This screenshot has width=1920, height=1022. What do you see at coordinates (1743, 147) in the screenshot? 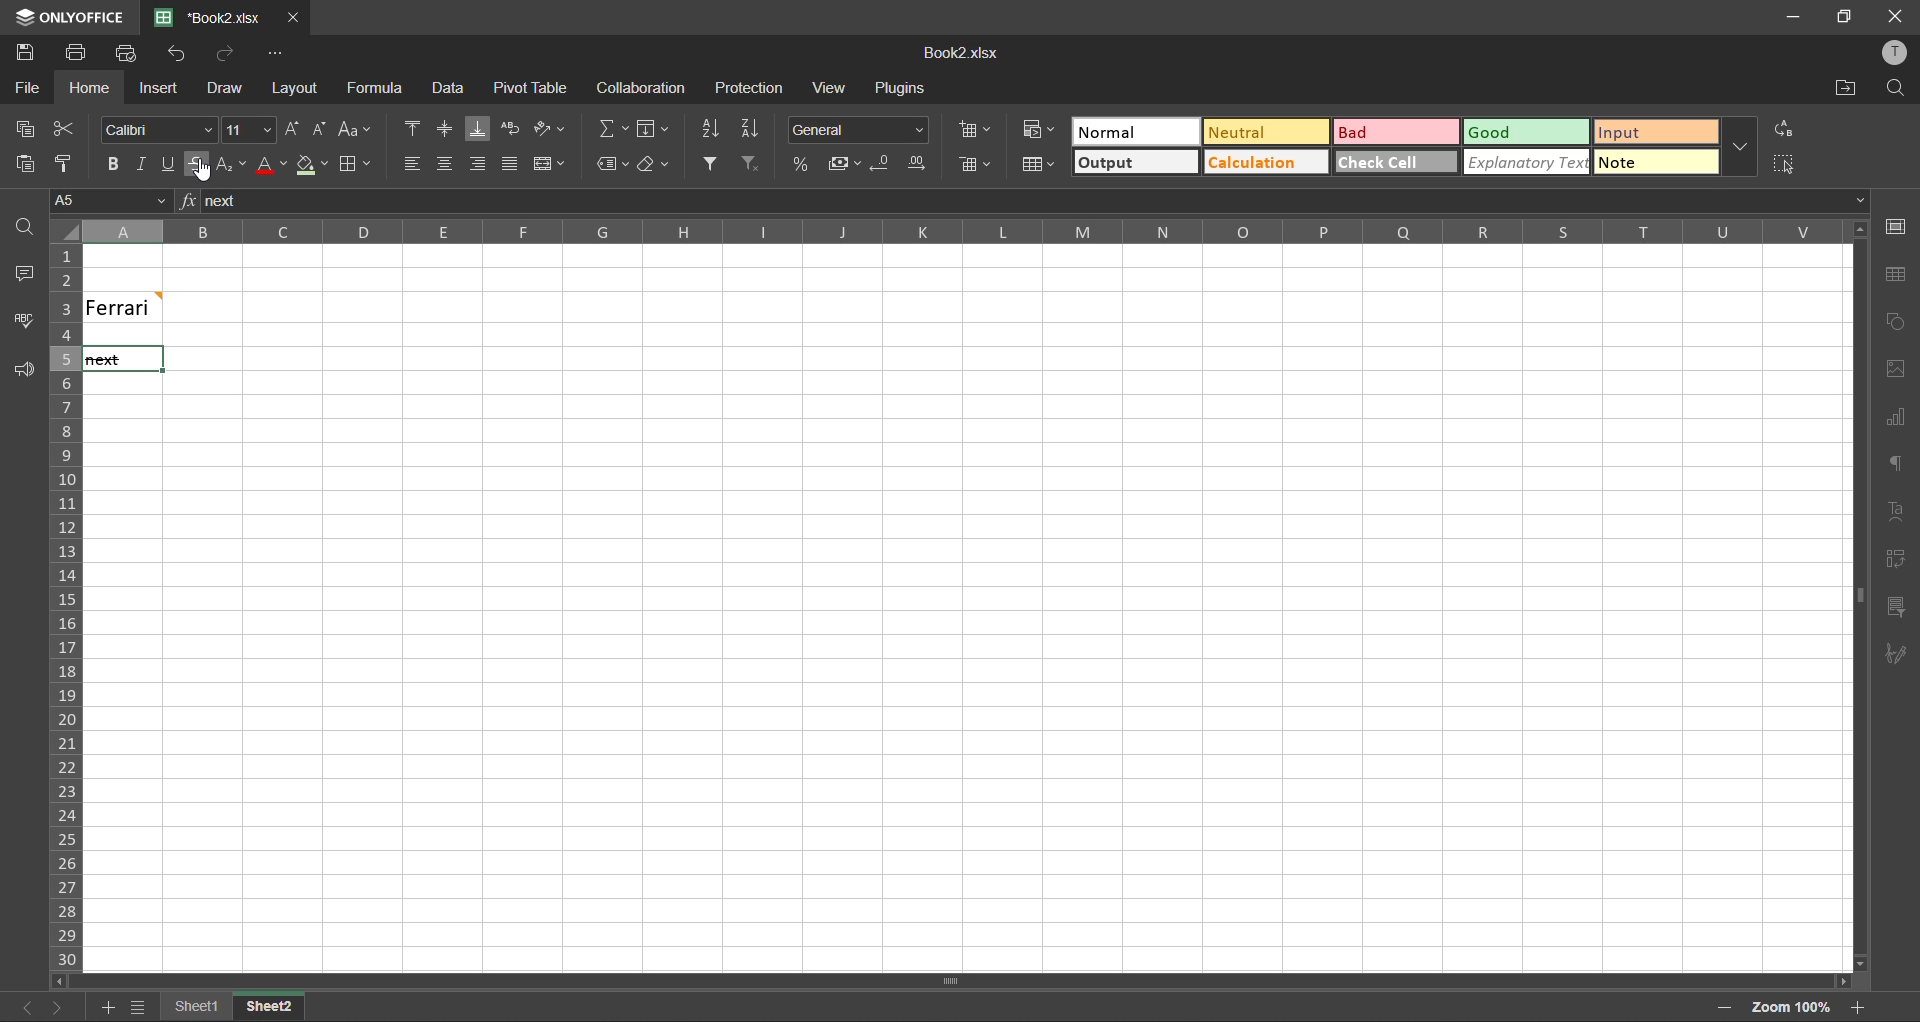
I see `more options` at bounding box center [1743, 147].